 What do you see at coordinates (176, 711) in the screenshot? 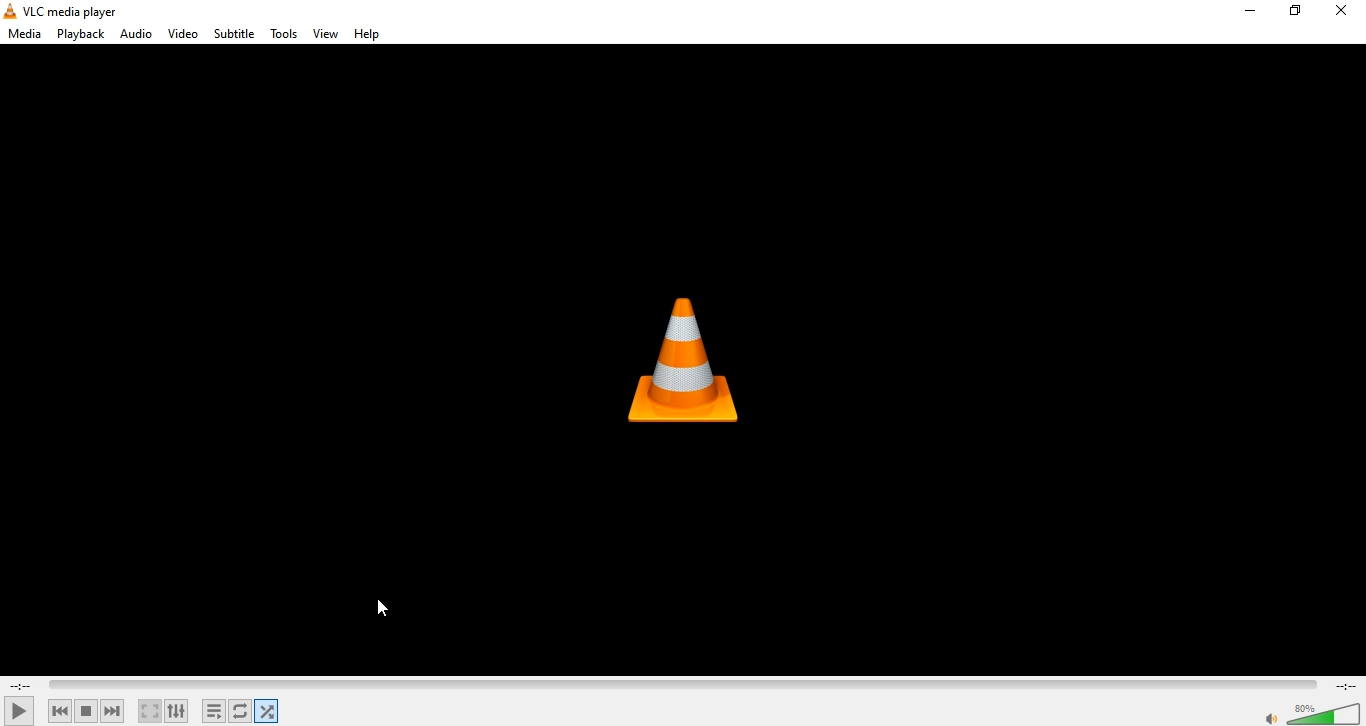
I see `show extended settings` at bounding box center [176, 711].